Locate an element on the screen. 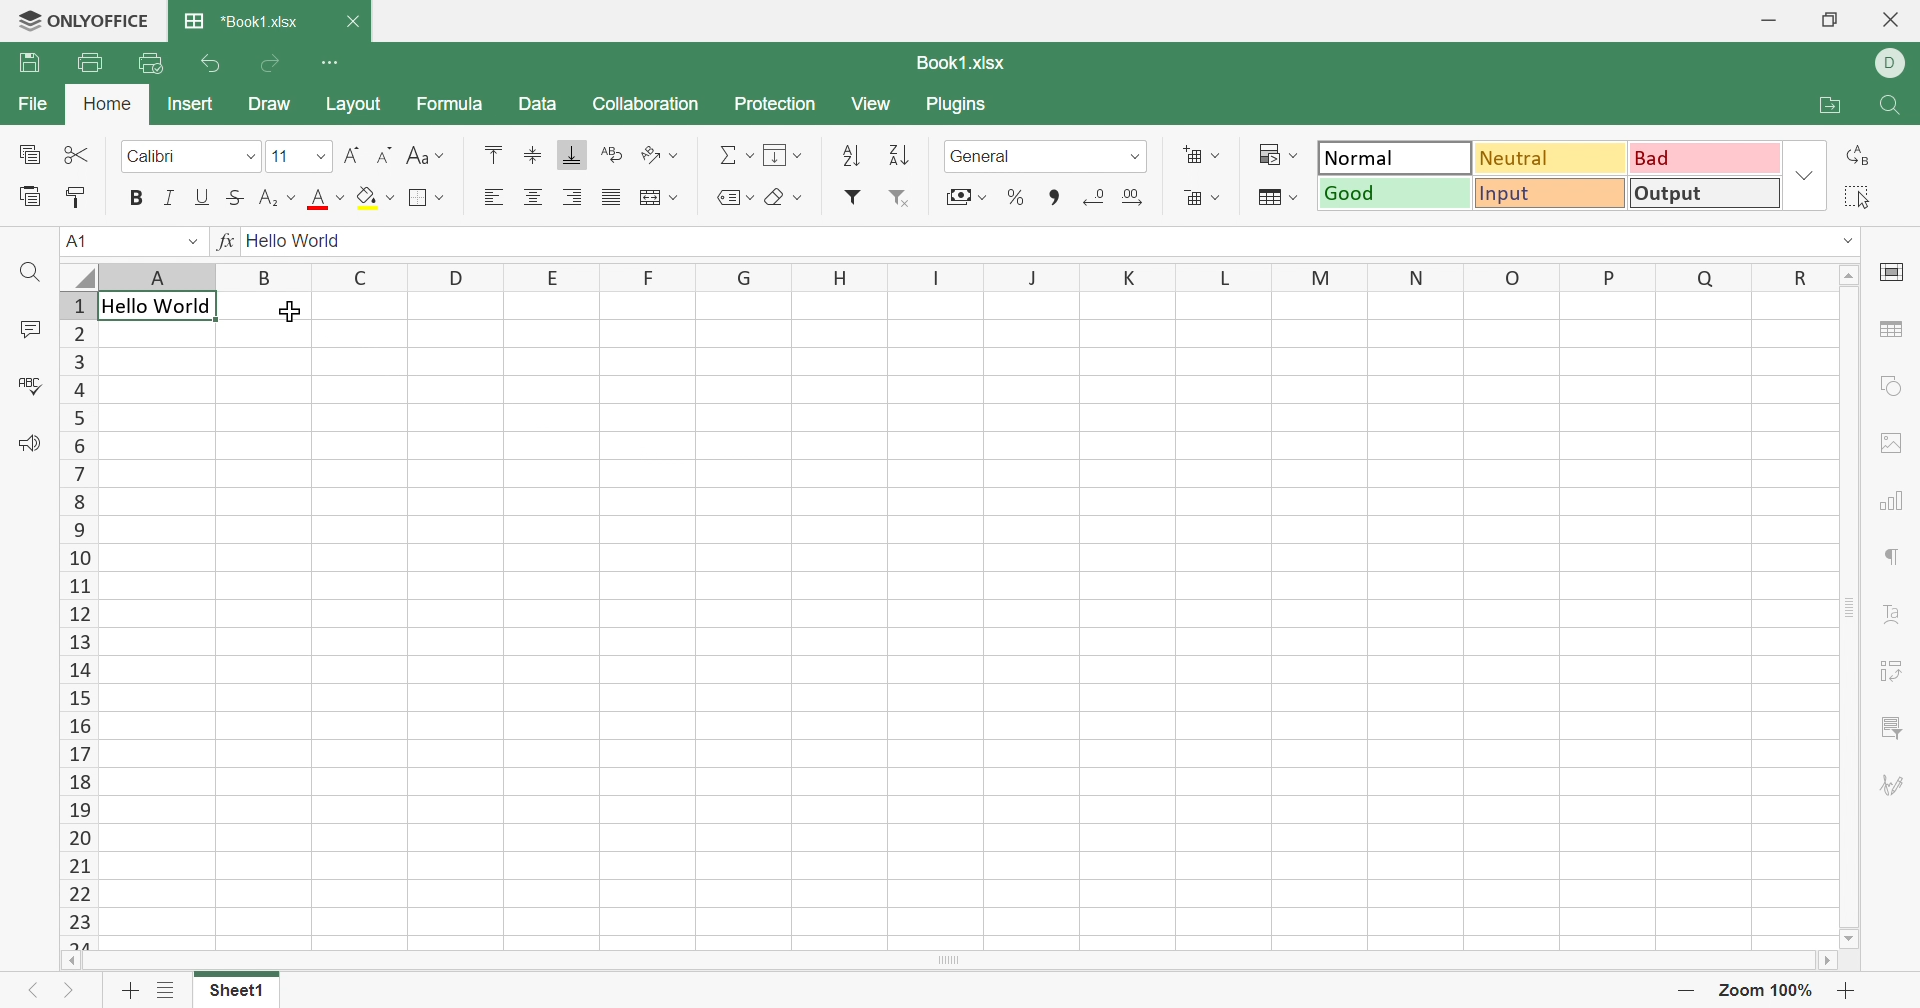 The image size is (1920, 1008). Cursor is located at coordinates (289, 310).